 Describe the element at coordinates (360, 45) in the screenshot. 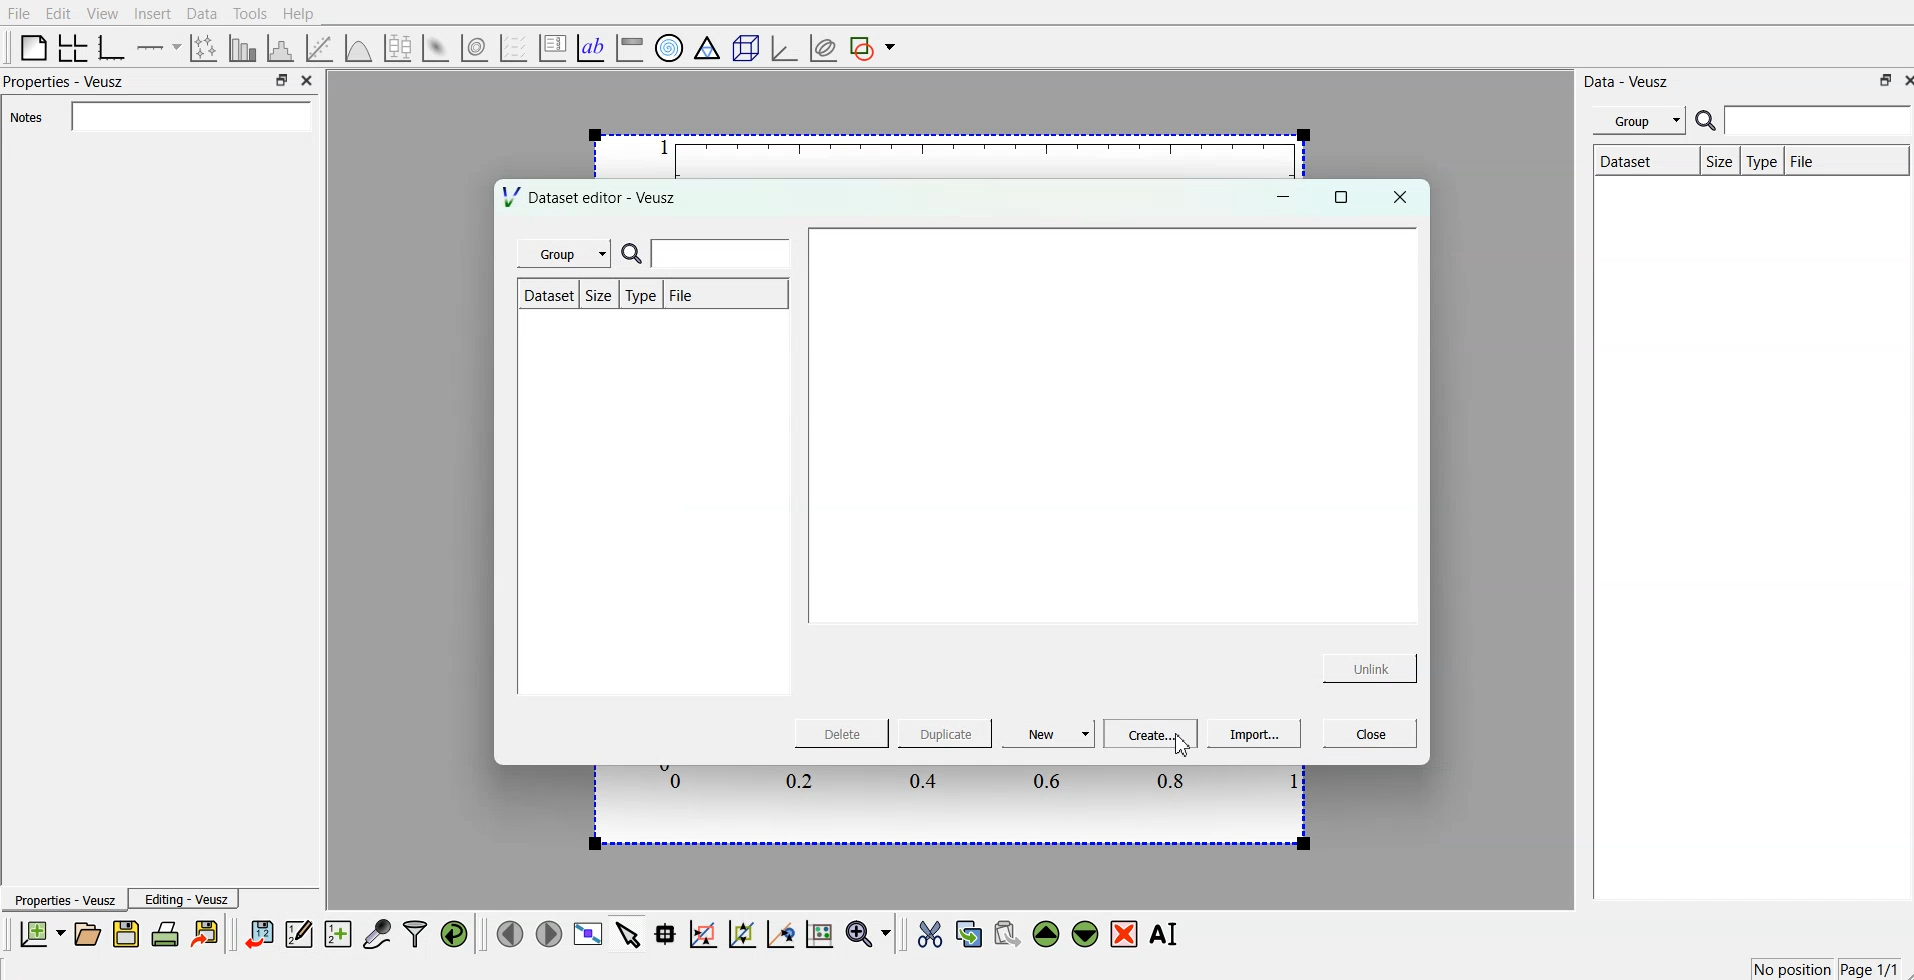

I see `plot a function` at that location.